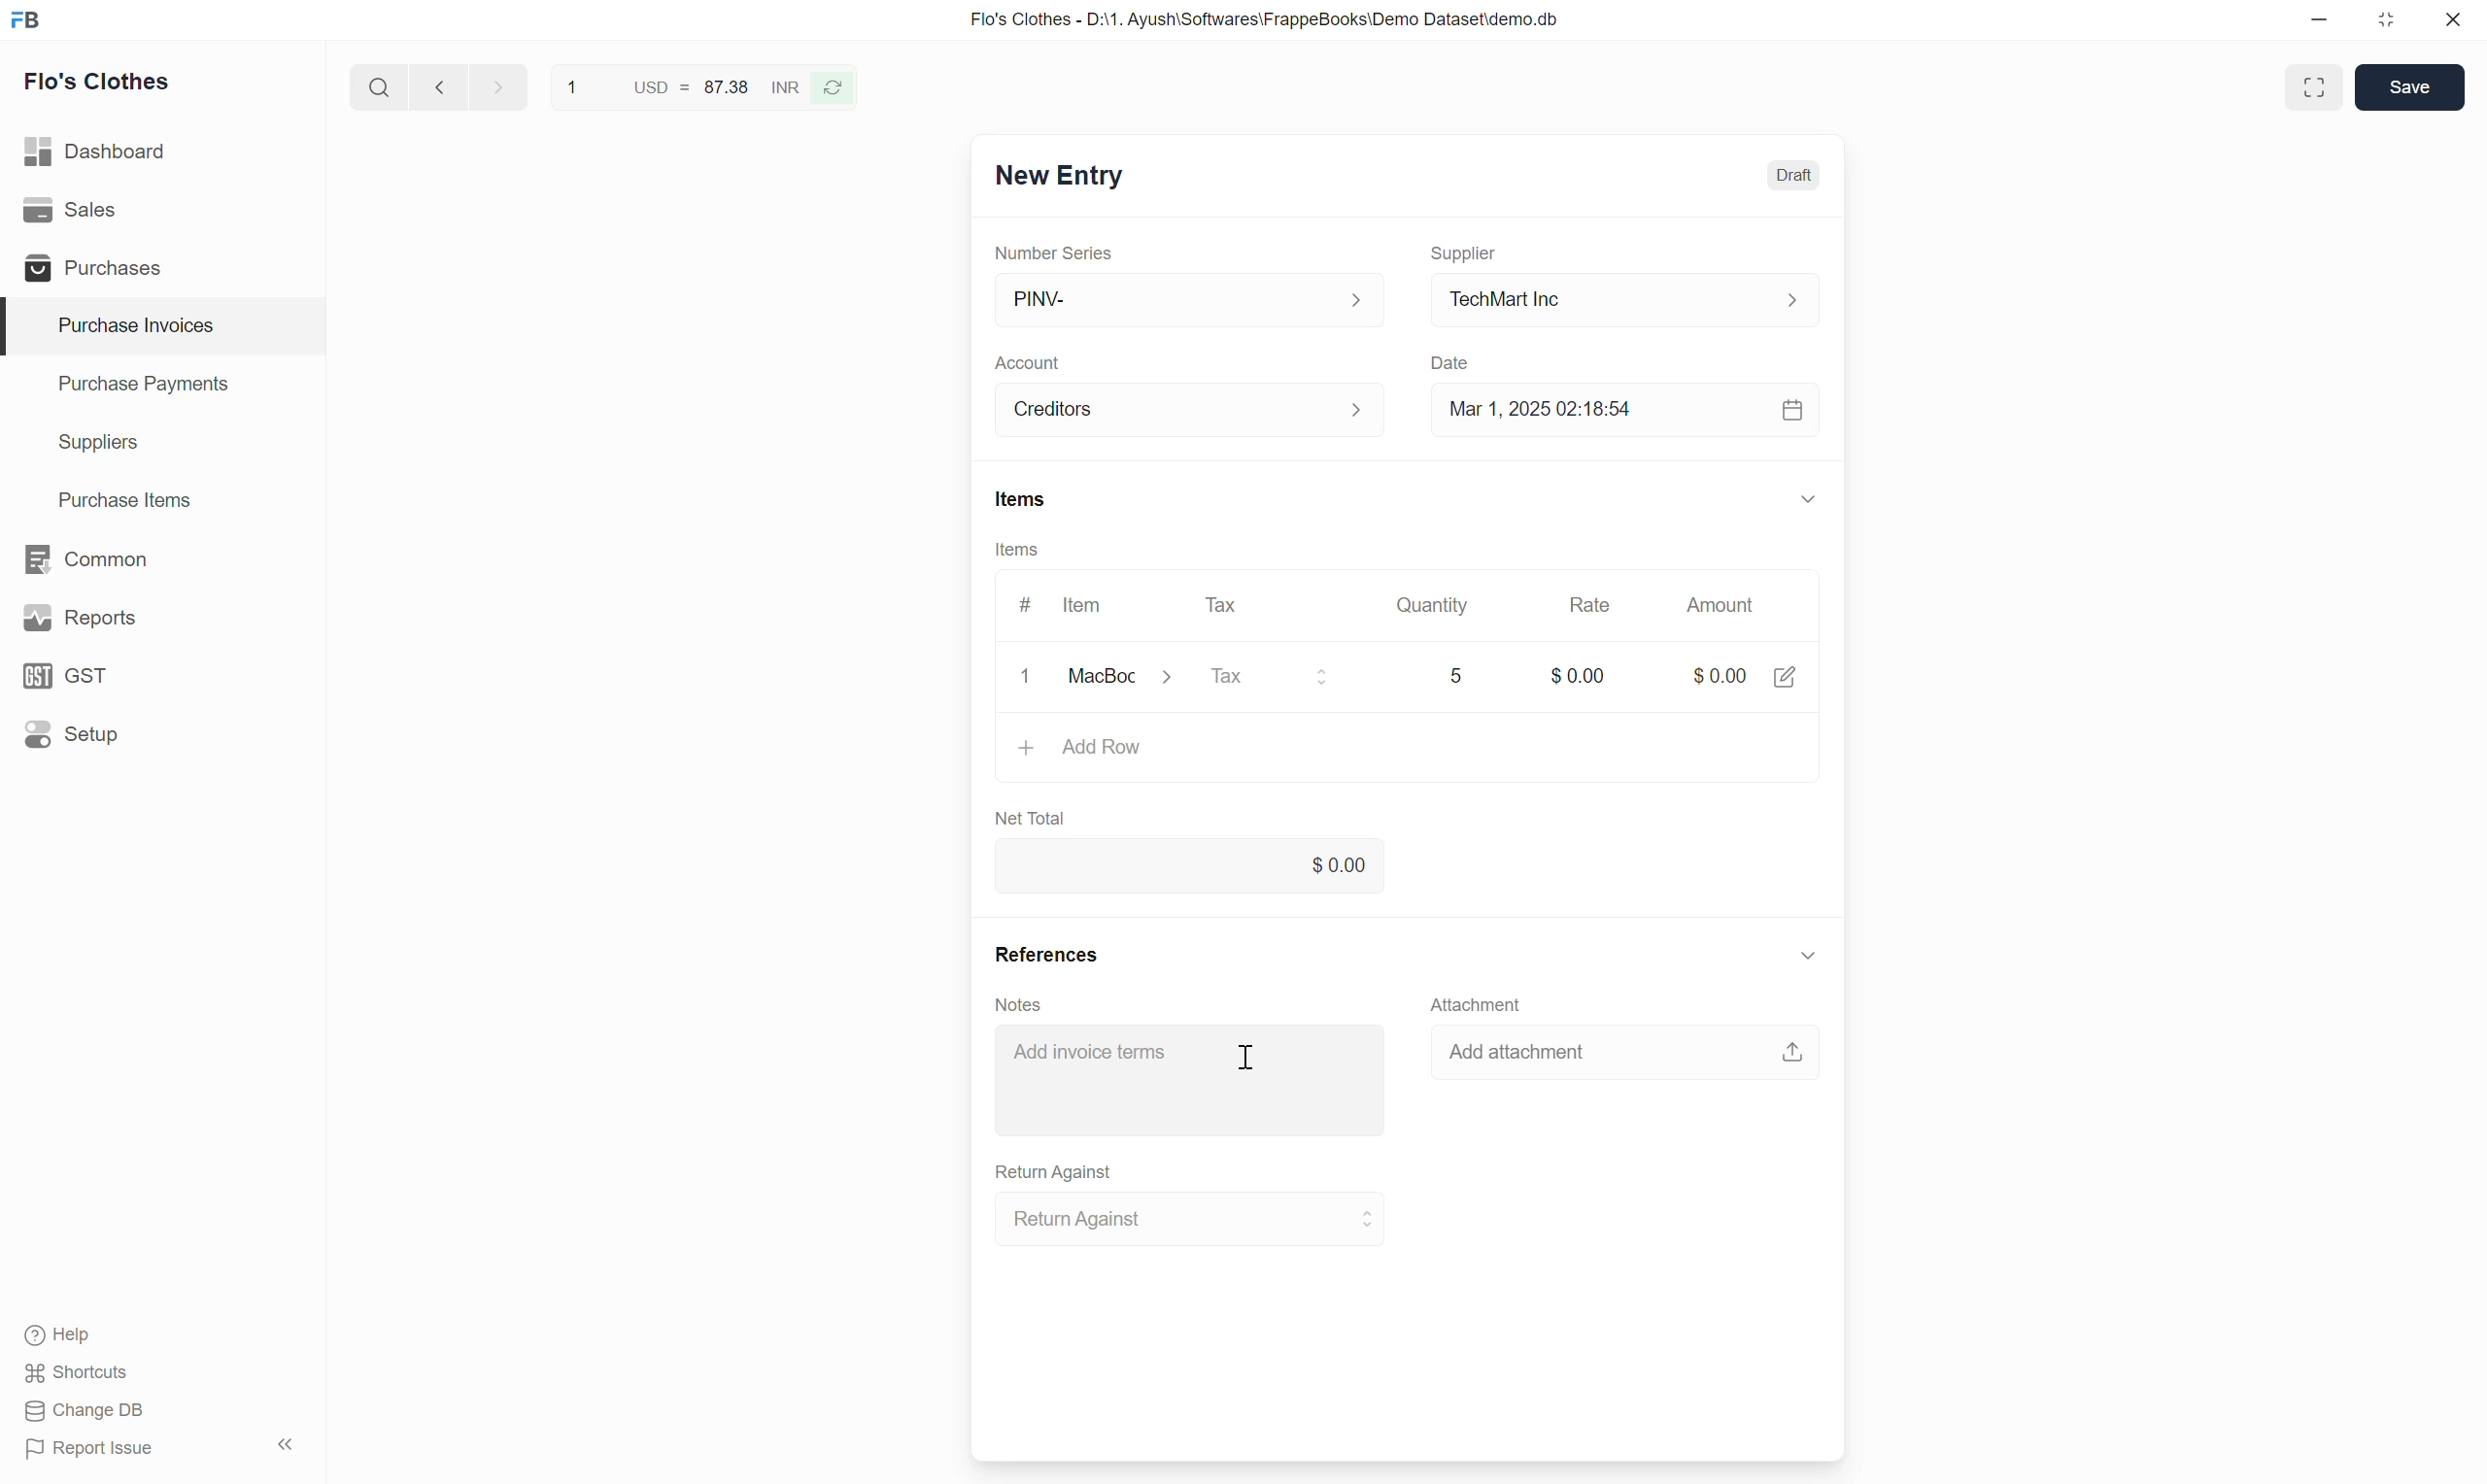 The width and height of the screenshot is (2487, 1484). I want to click on Suppliers, so click(163, 443).